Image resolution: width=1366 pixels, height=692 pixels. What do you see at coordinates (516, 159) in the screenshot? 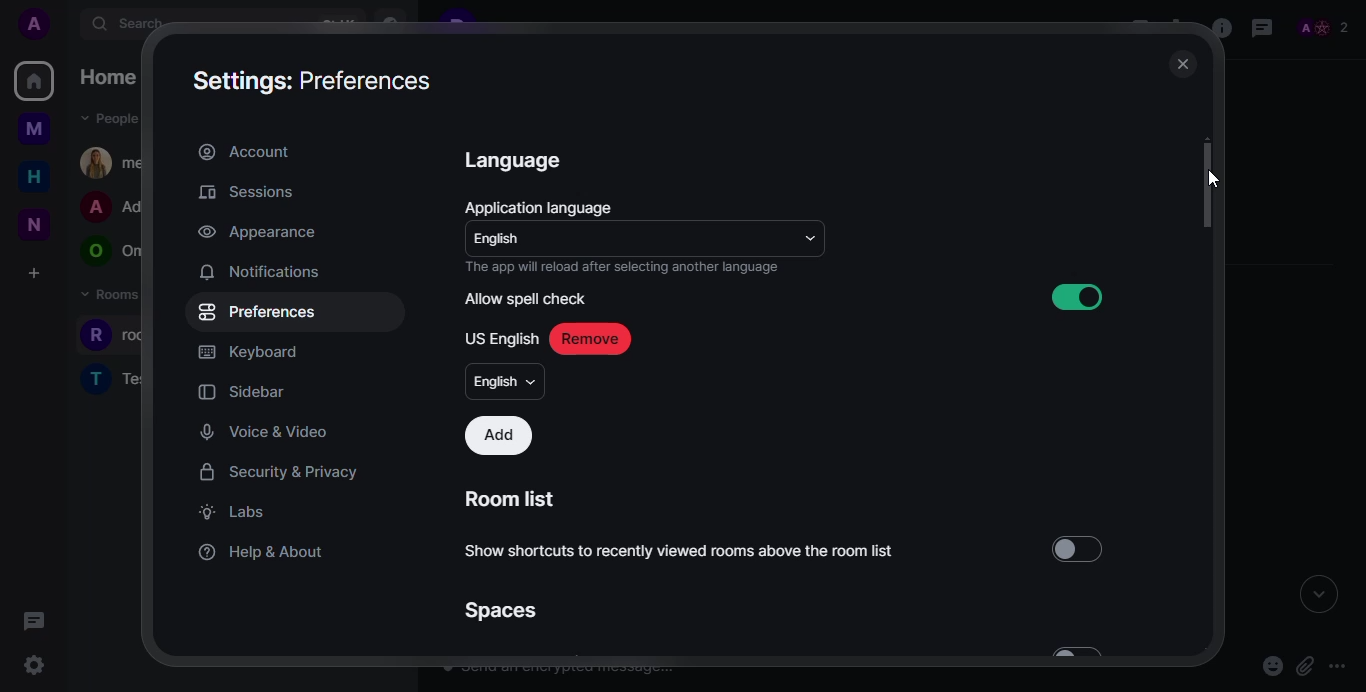
I see `language` at bounding box center [516, 159].